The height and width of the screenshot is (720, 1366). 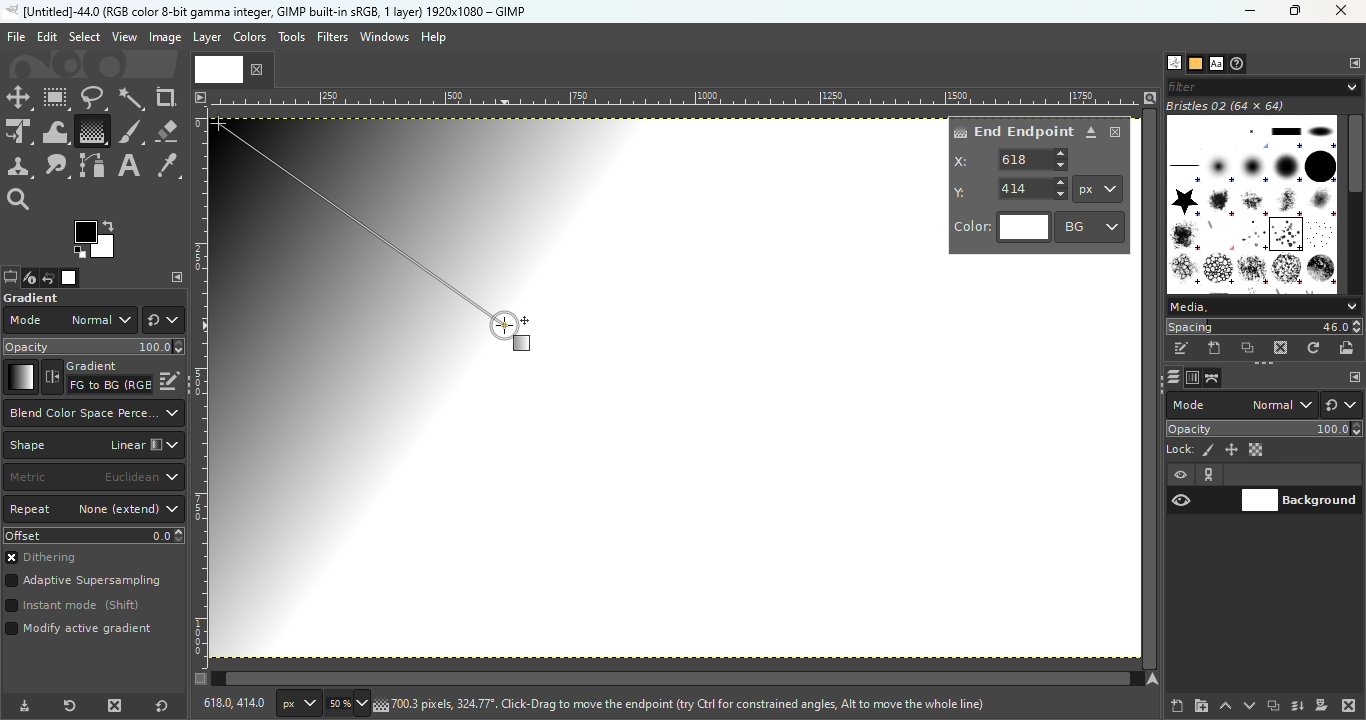 I want to click on Edit, so click(x=47, y=37).